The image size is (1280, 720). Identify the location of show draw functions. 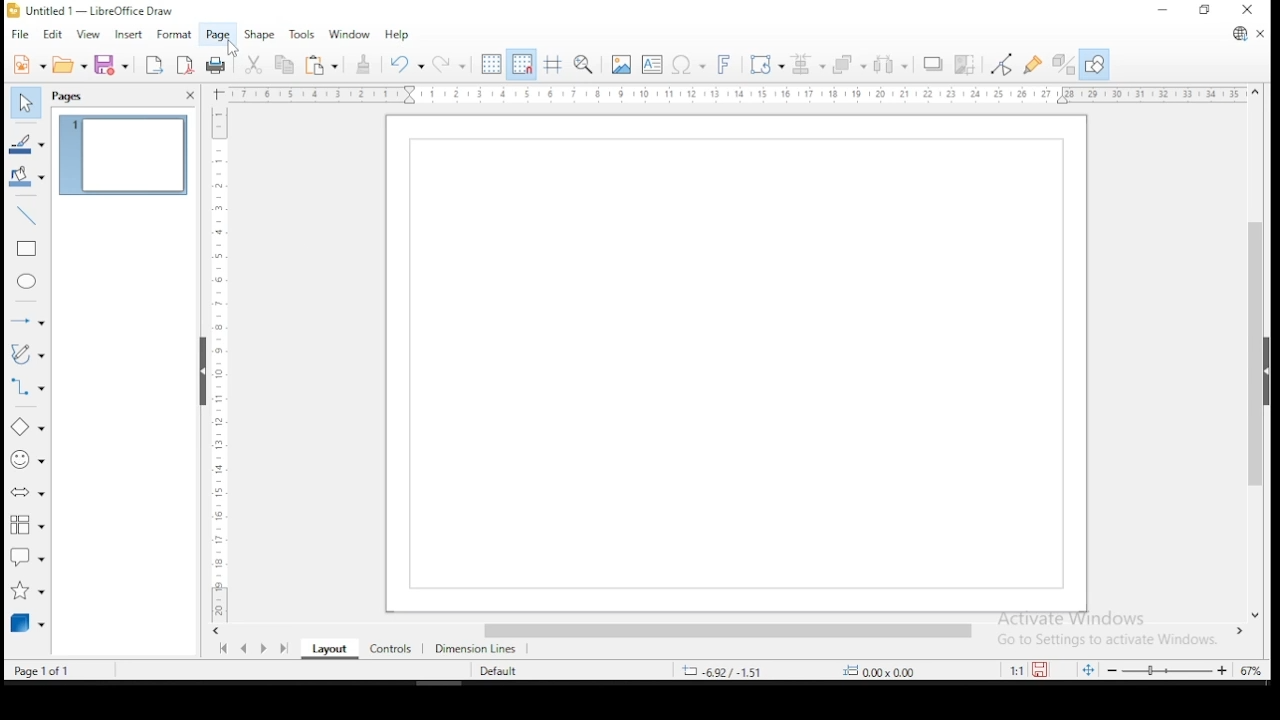
(1093, 65).